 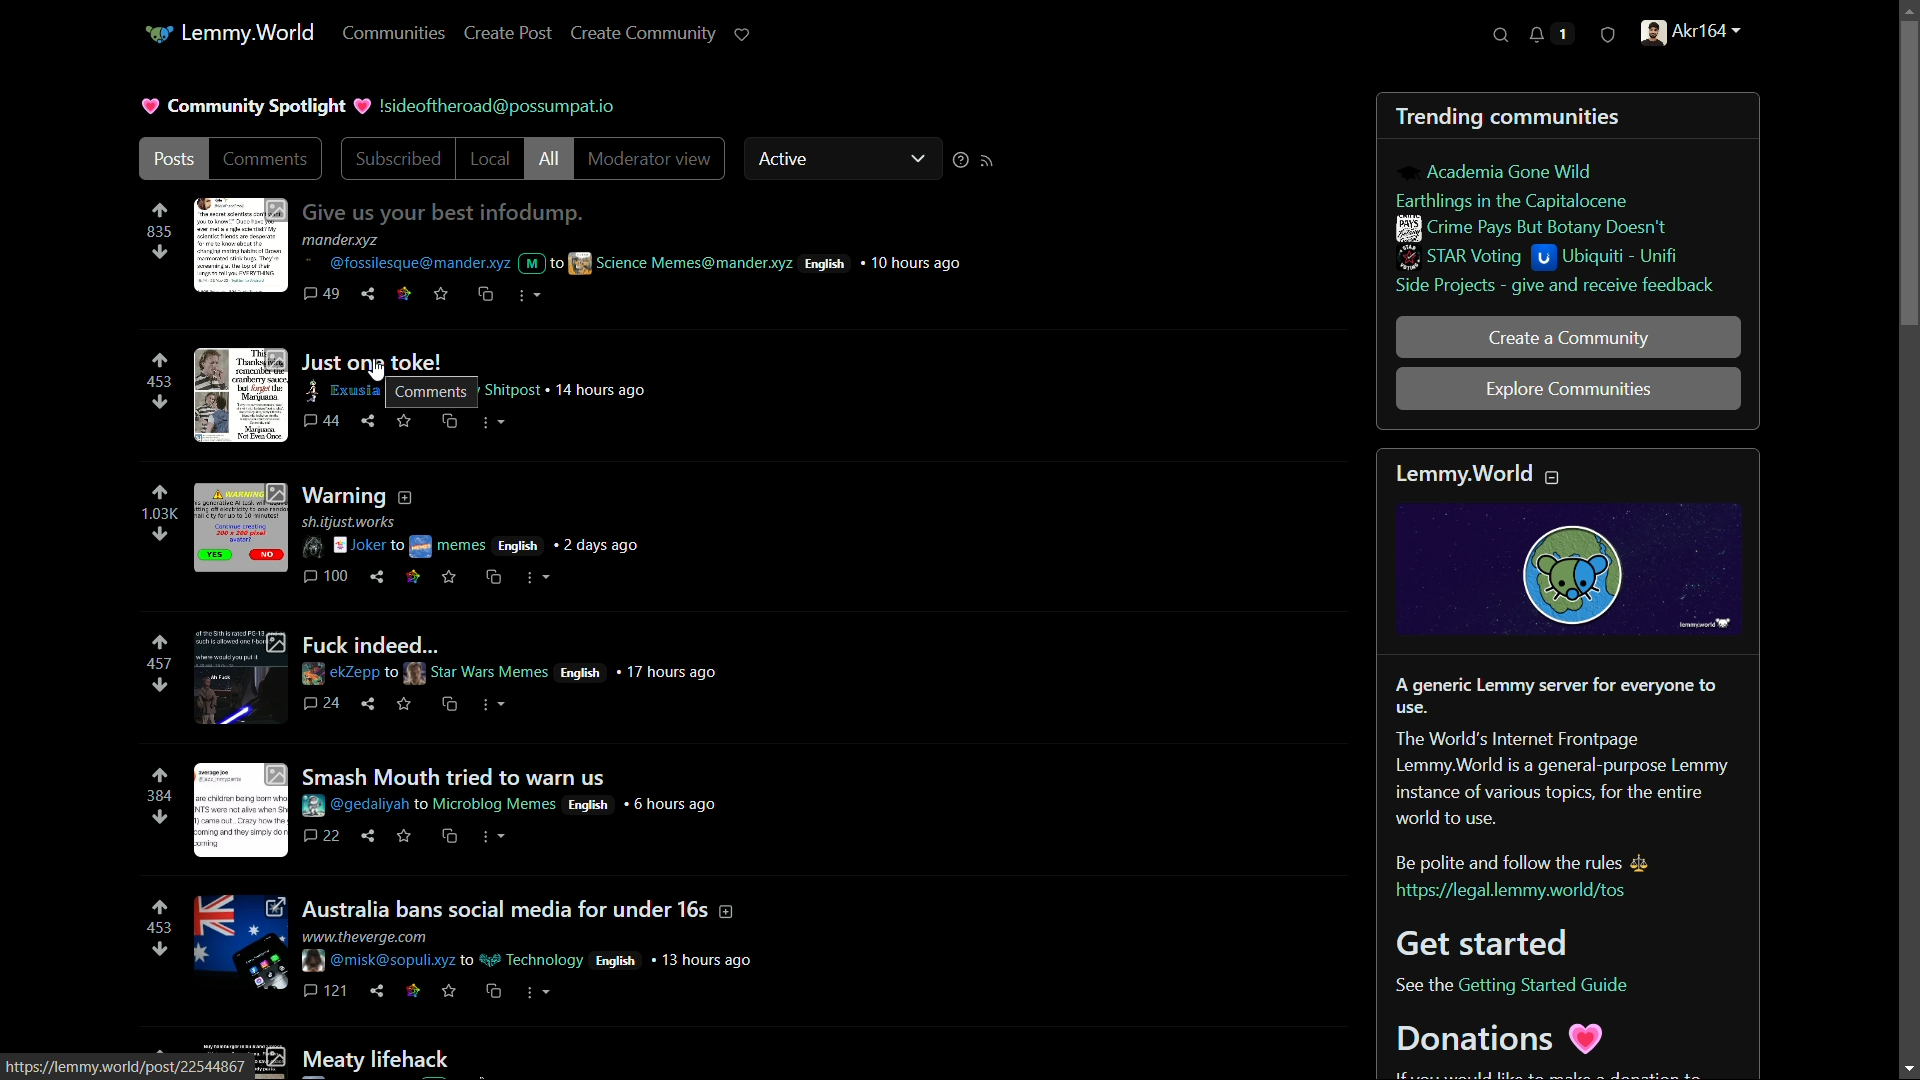 What do you see at coordinates (392, 33) in the screenshot?
I see `communities` at bounding box center [392, 33].